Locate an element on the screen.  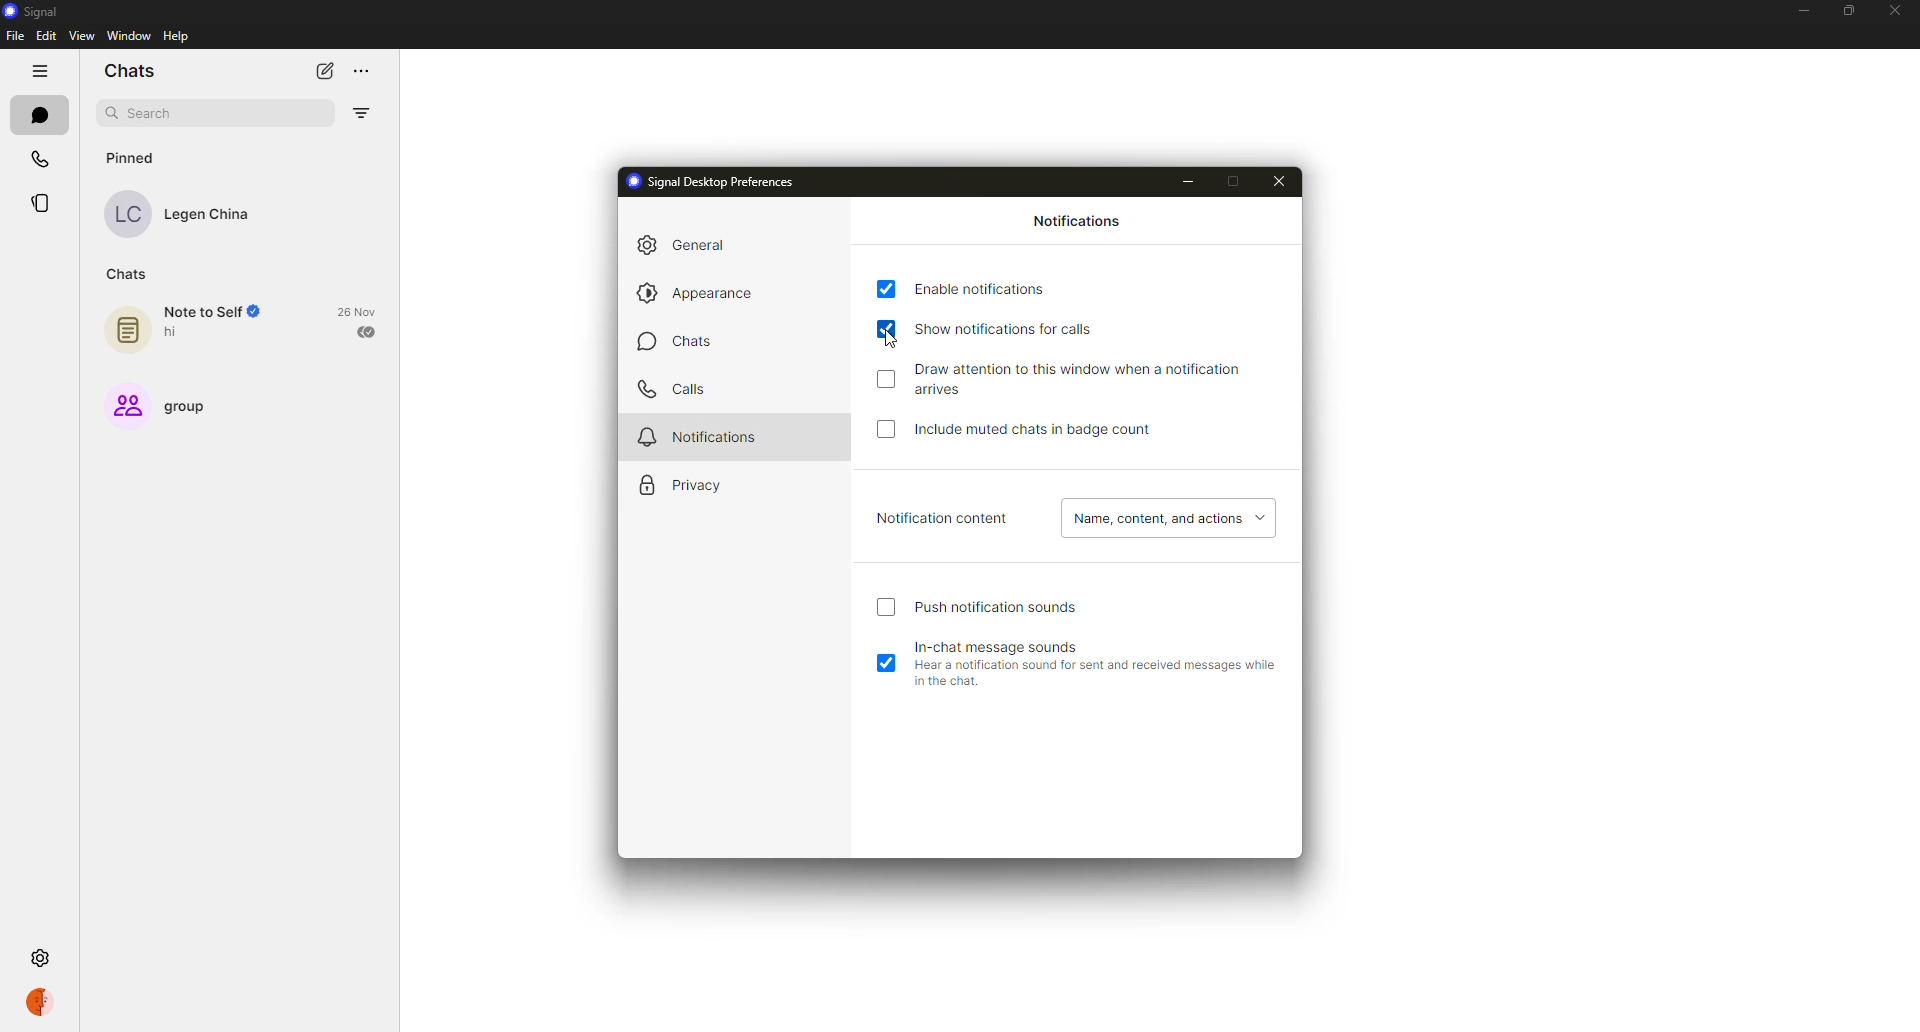
date is located at coordinates (360, 311).